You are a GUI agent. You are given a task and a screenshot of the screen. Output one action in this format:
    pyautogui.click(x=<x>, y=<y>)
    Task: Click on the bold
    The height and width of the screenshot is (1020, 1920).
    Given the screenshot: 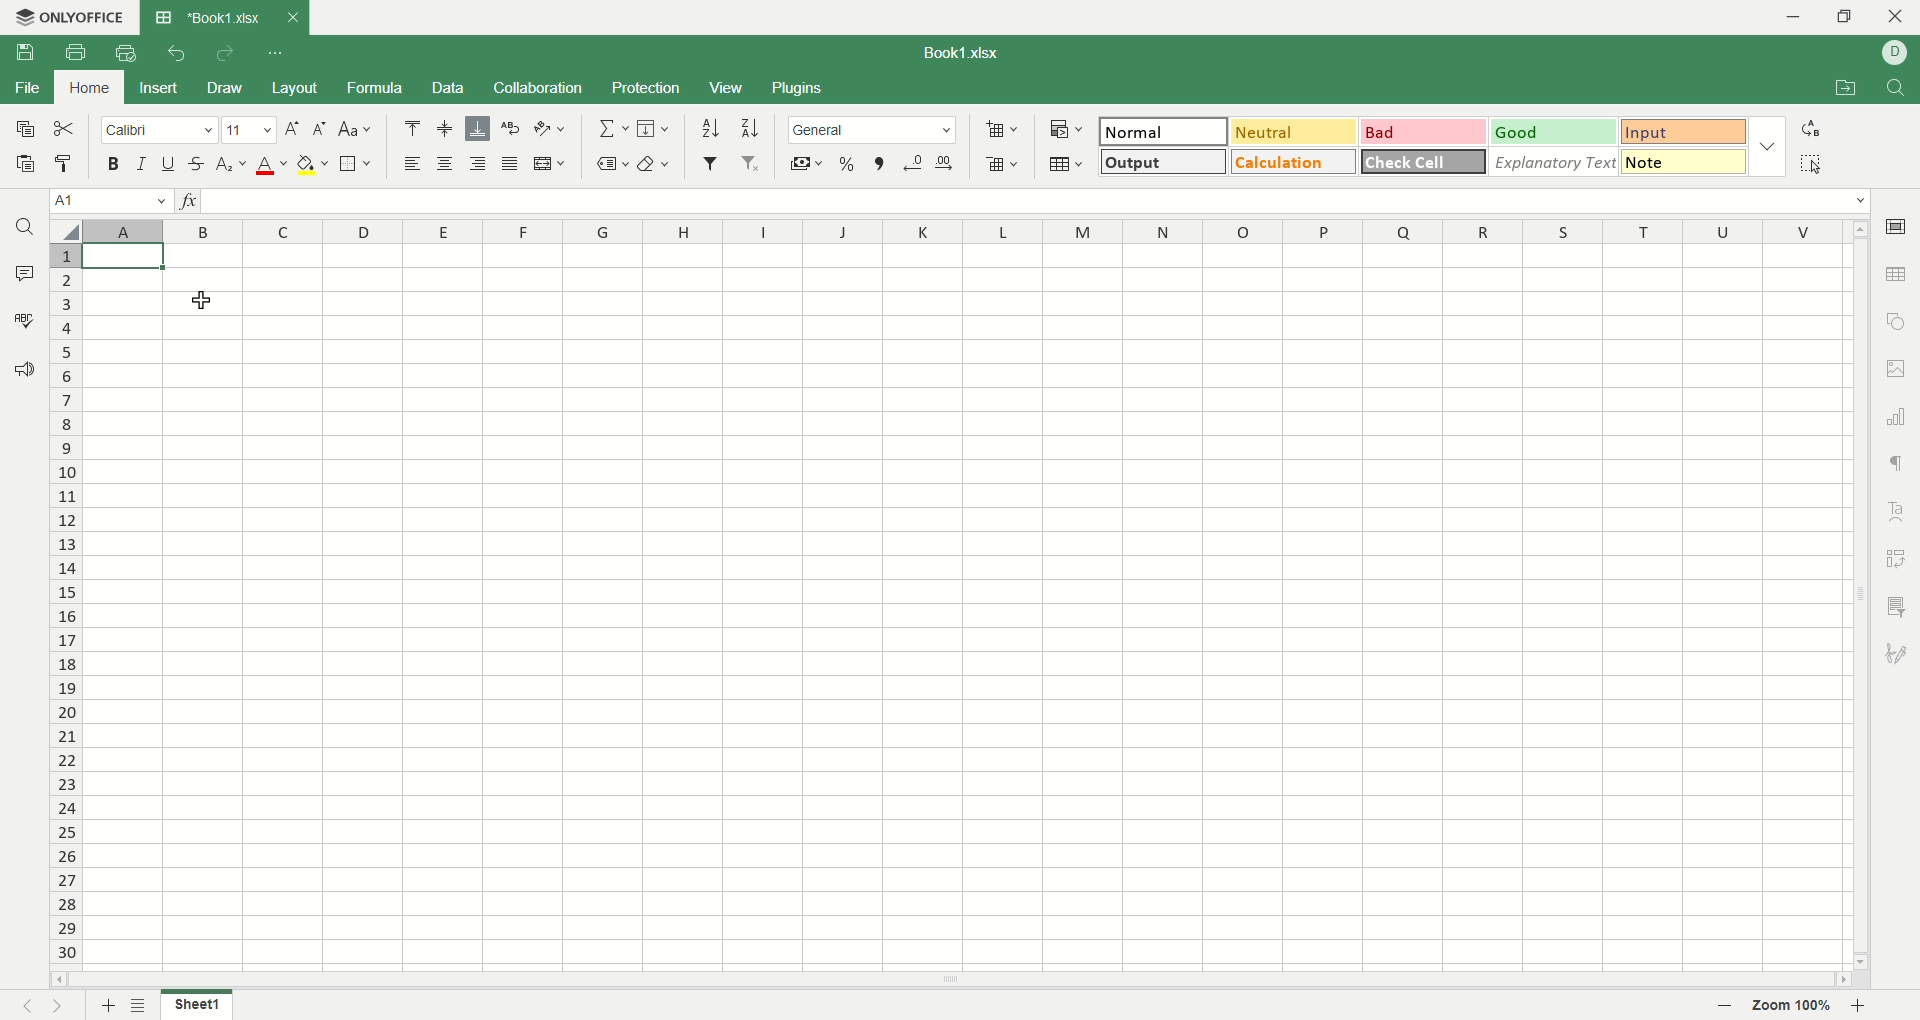 What is the action you would take?
    pyautogui.click(x=117, y=163)
    